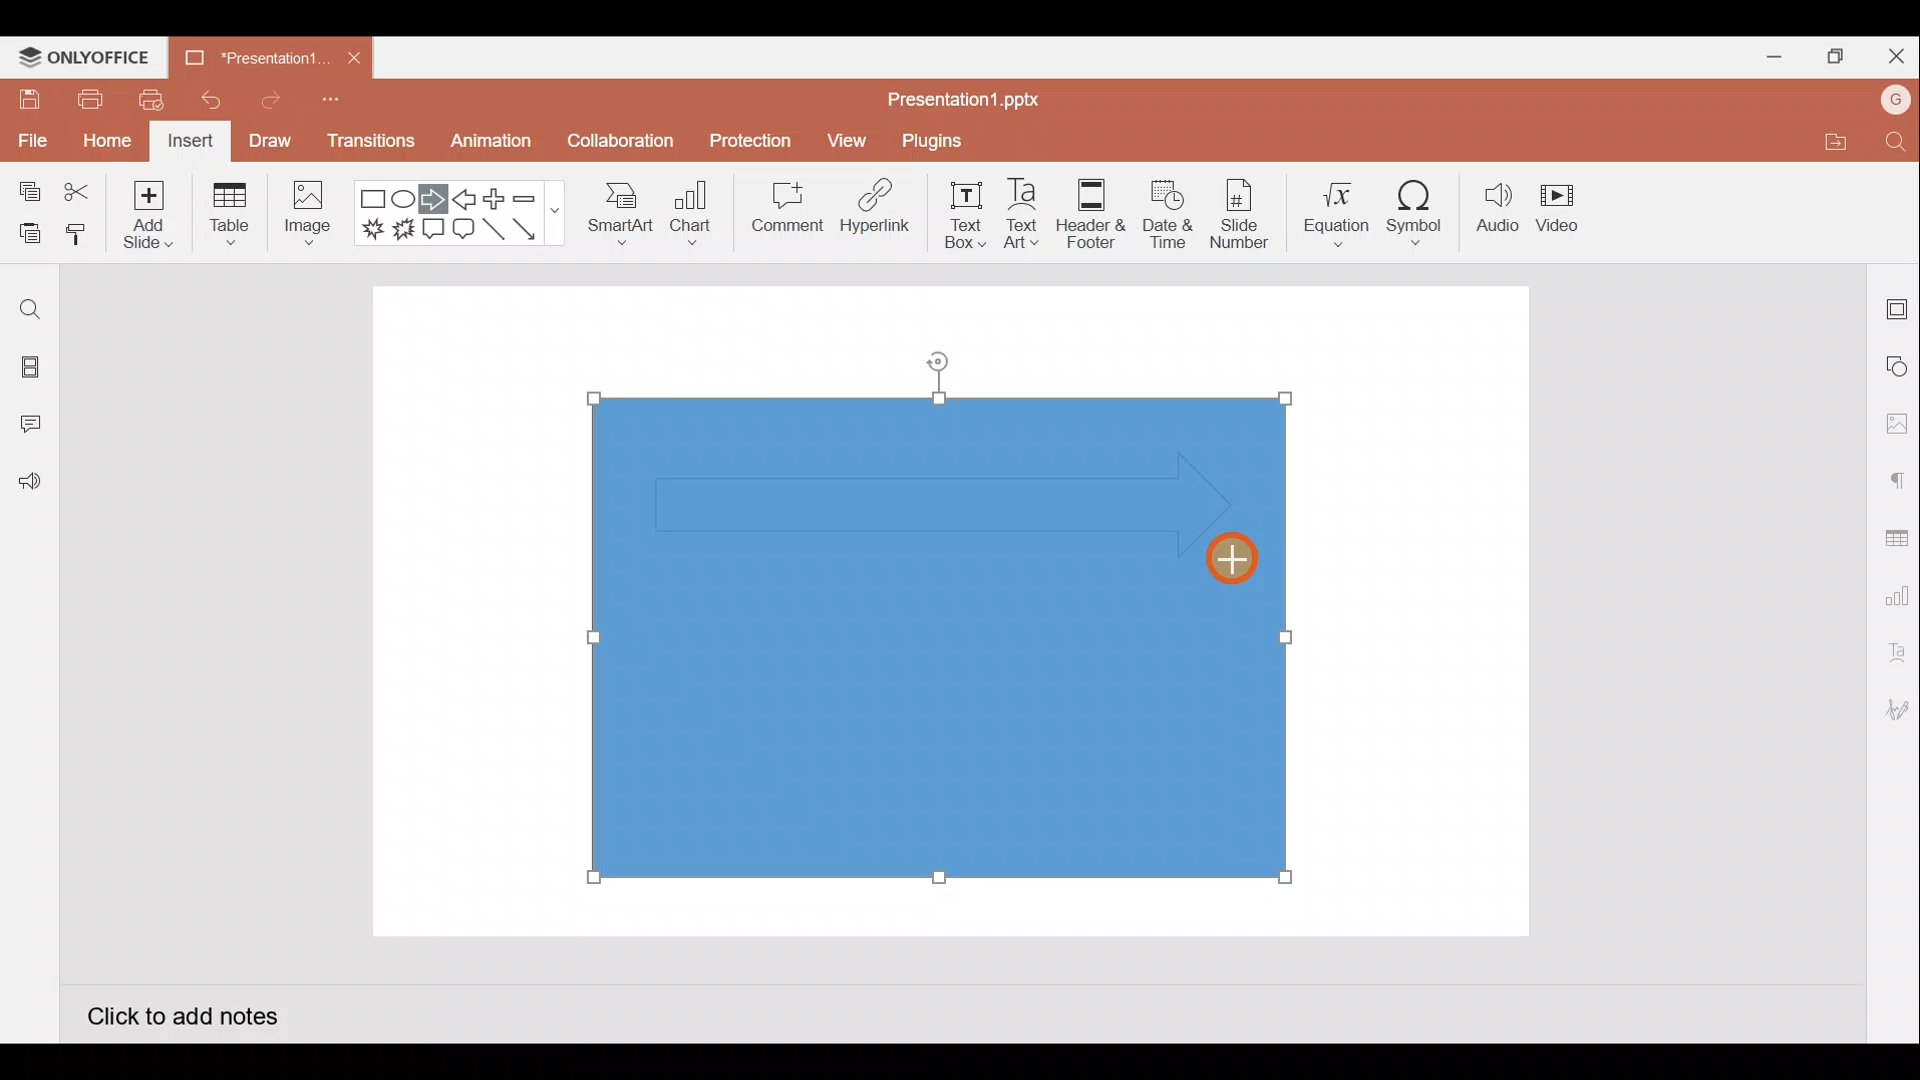 The image size is (1920, 1080). I want to click on Insert, so click(191, 142).